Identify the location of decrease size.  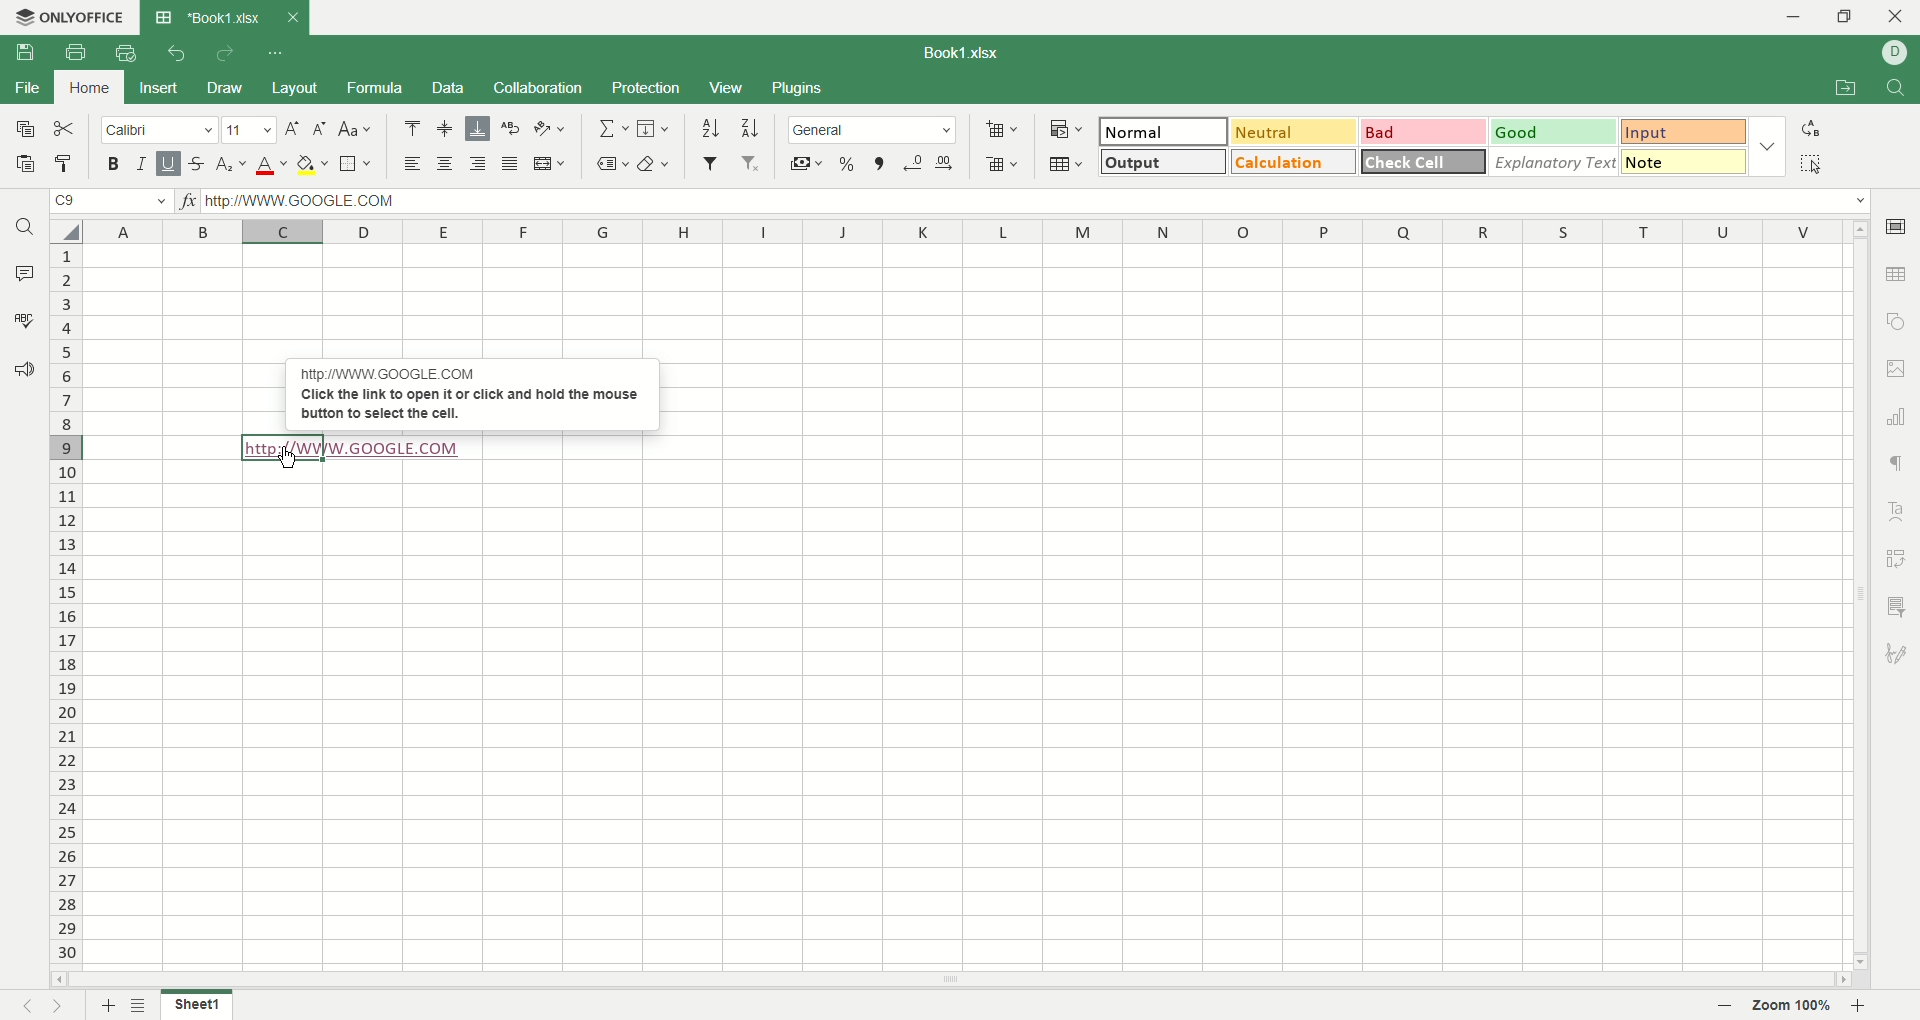
(322, 130).